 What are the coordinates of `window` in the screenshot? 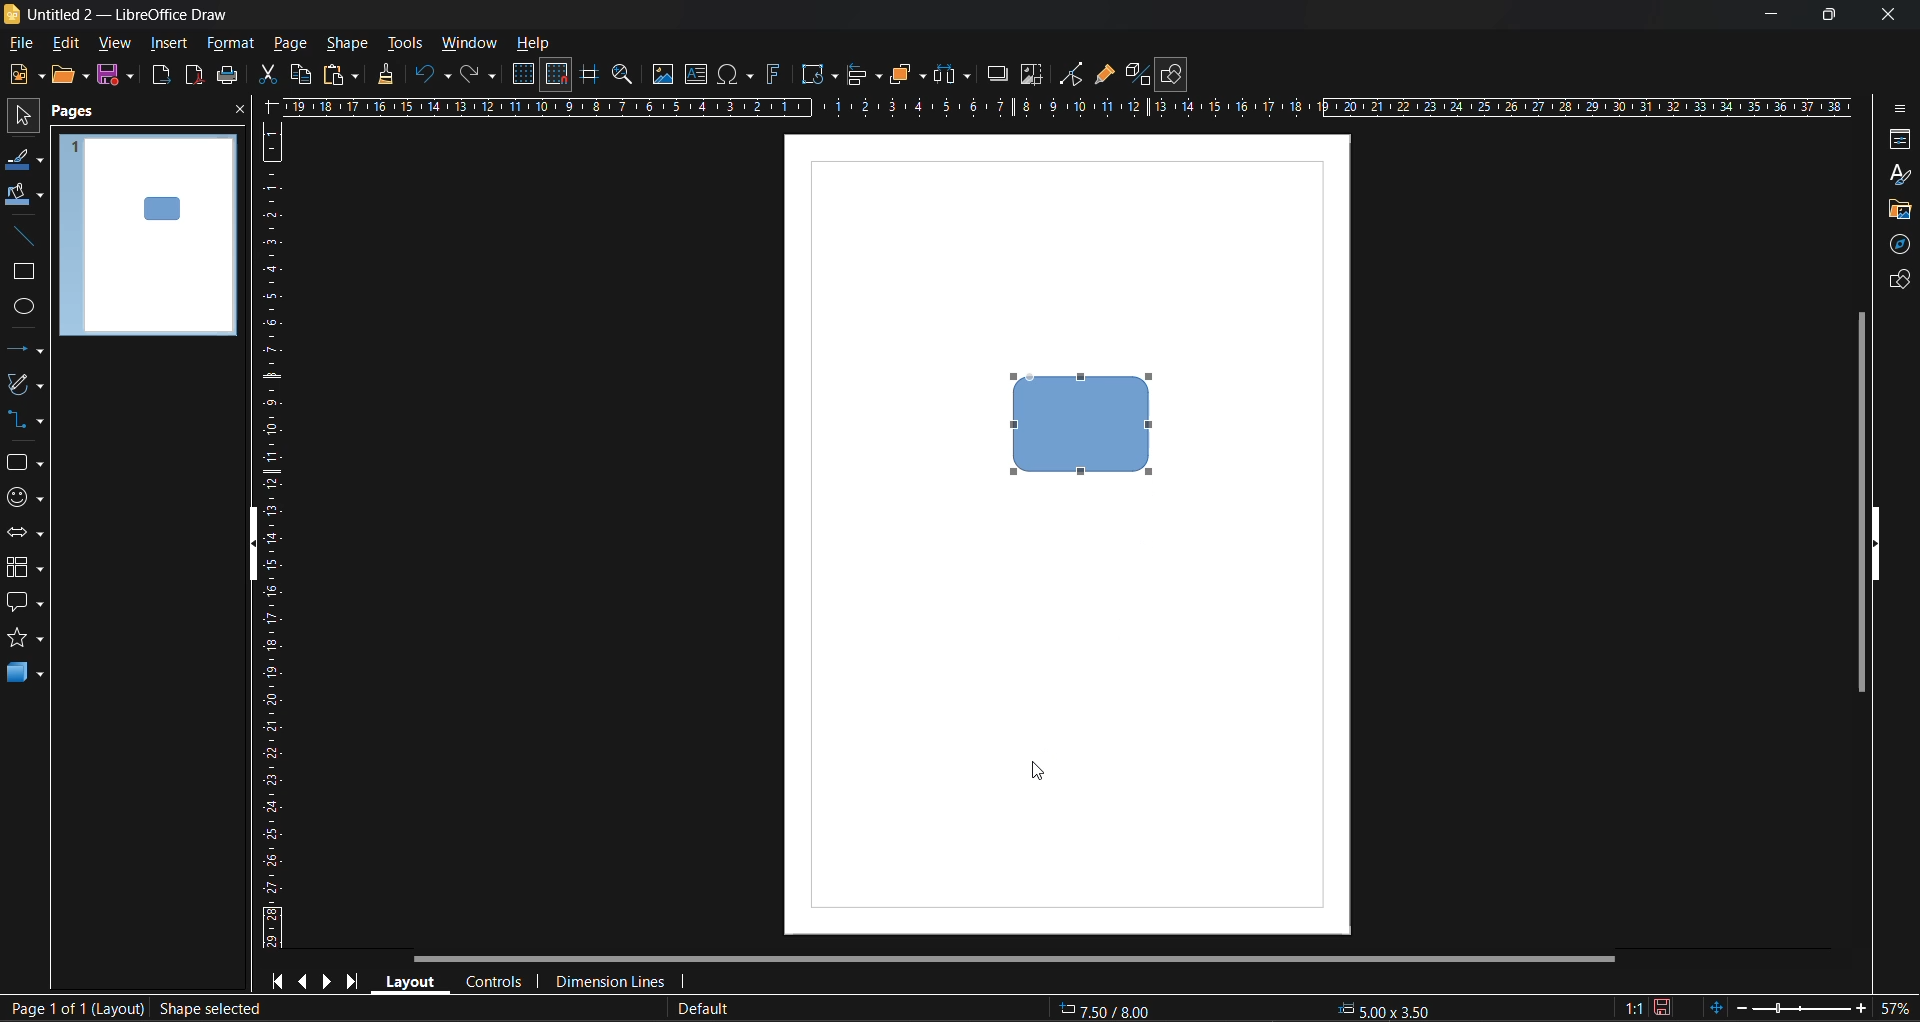 It's located at (467, 45).